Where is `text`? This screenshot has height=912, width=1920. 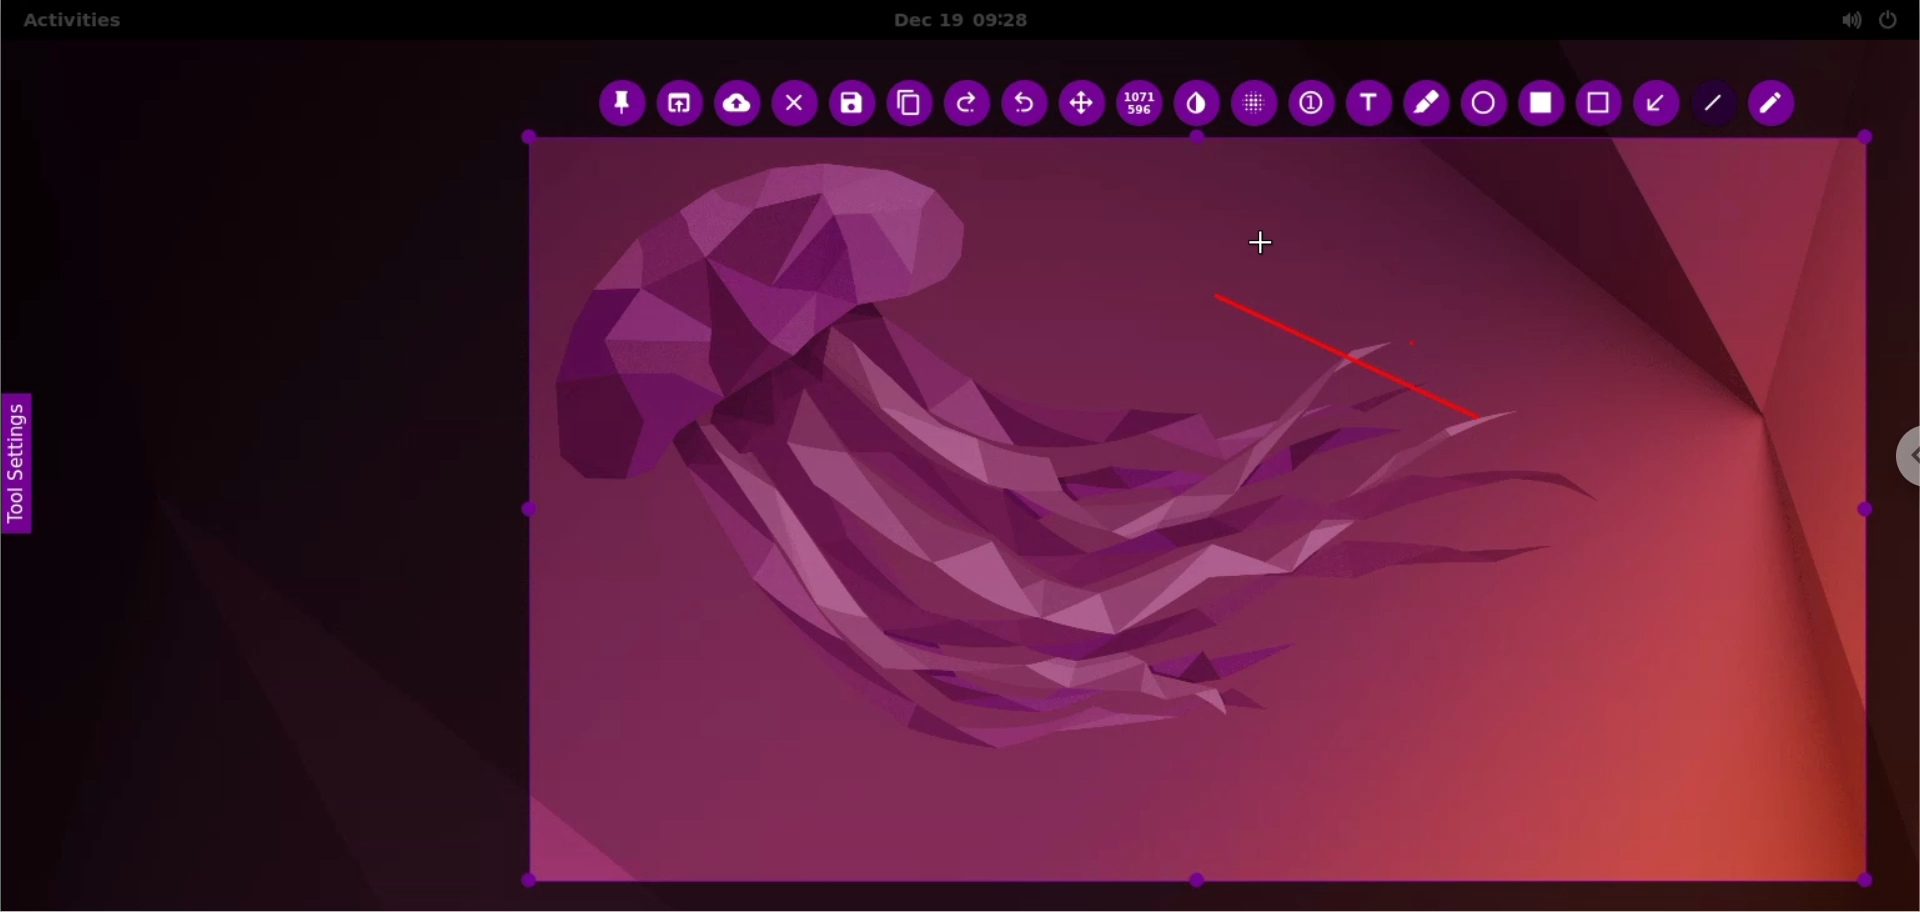
text is located at coordinates (1364, 103).